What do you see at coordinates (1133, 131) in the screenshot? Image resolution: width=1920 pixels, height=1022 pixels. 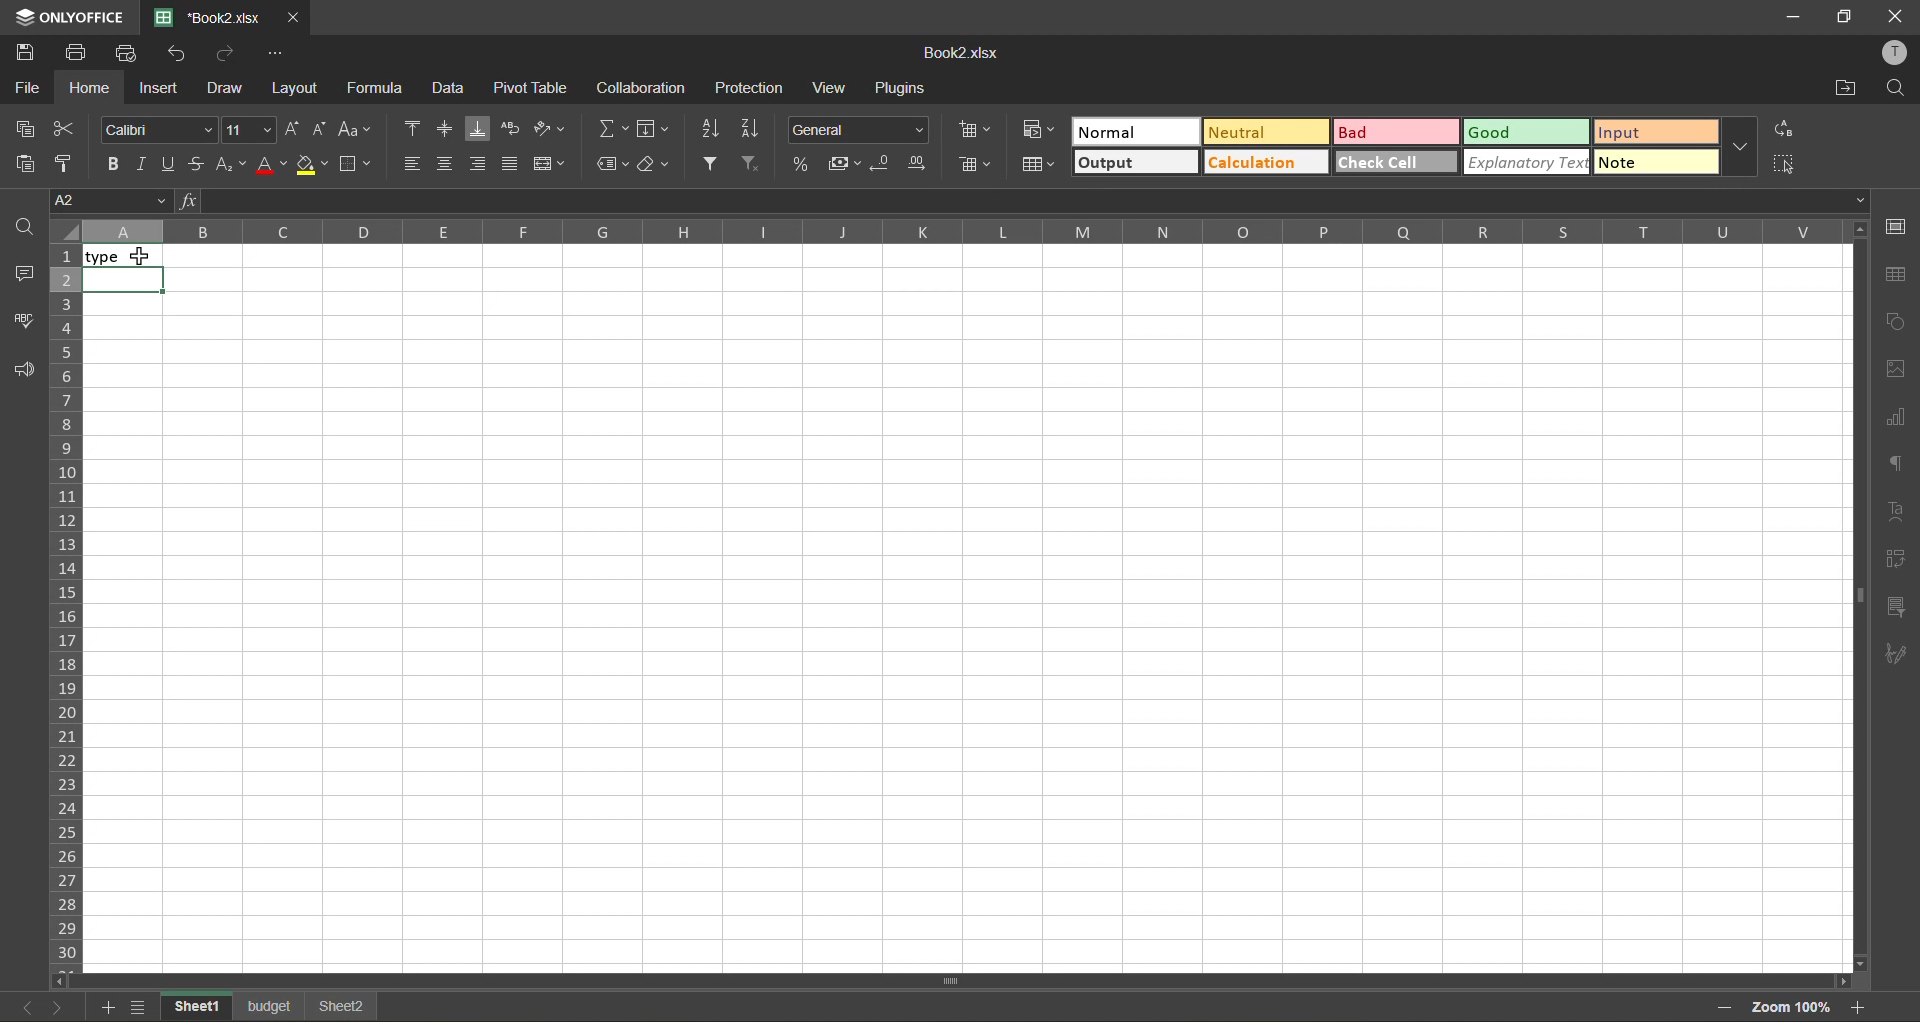 I see `normal` at bounding box center [1133, 131].